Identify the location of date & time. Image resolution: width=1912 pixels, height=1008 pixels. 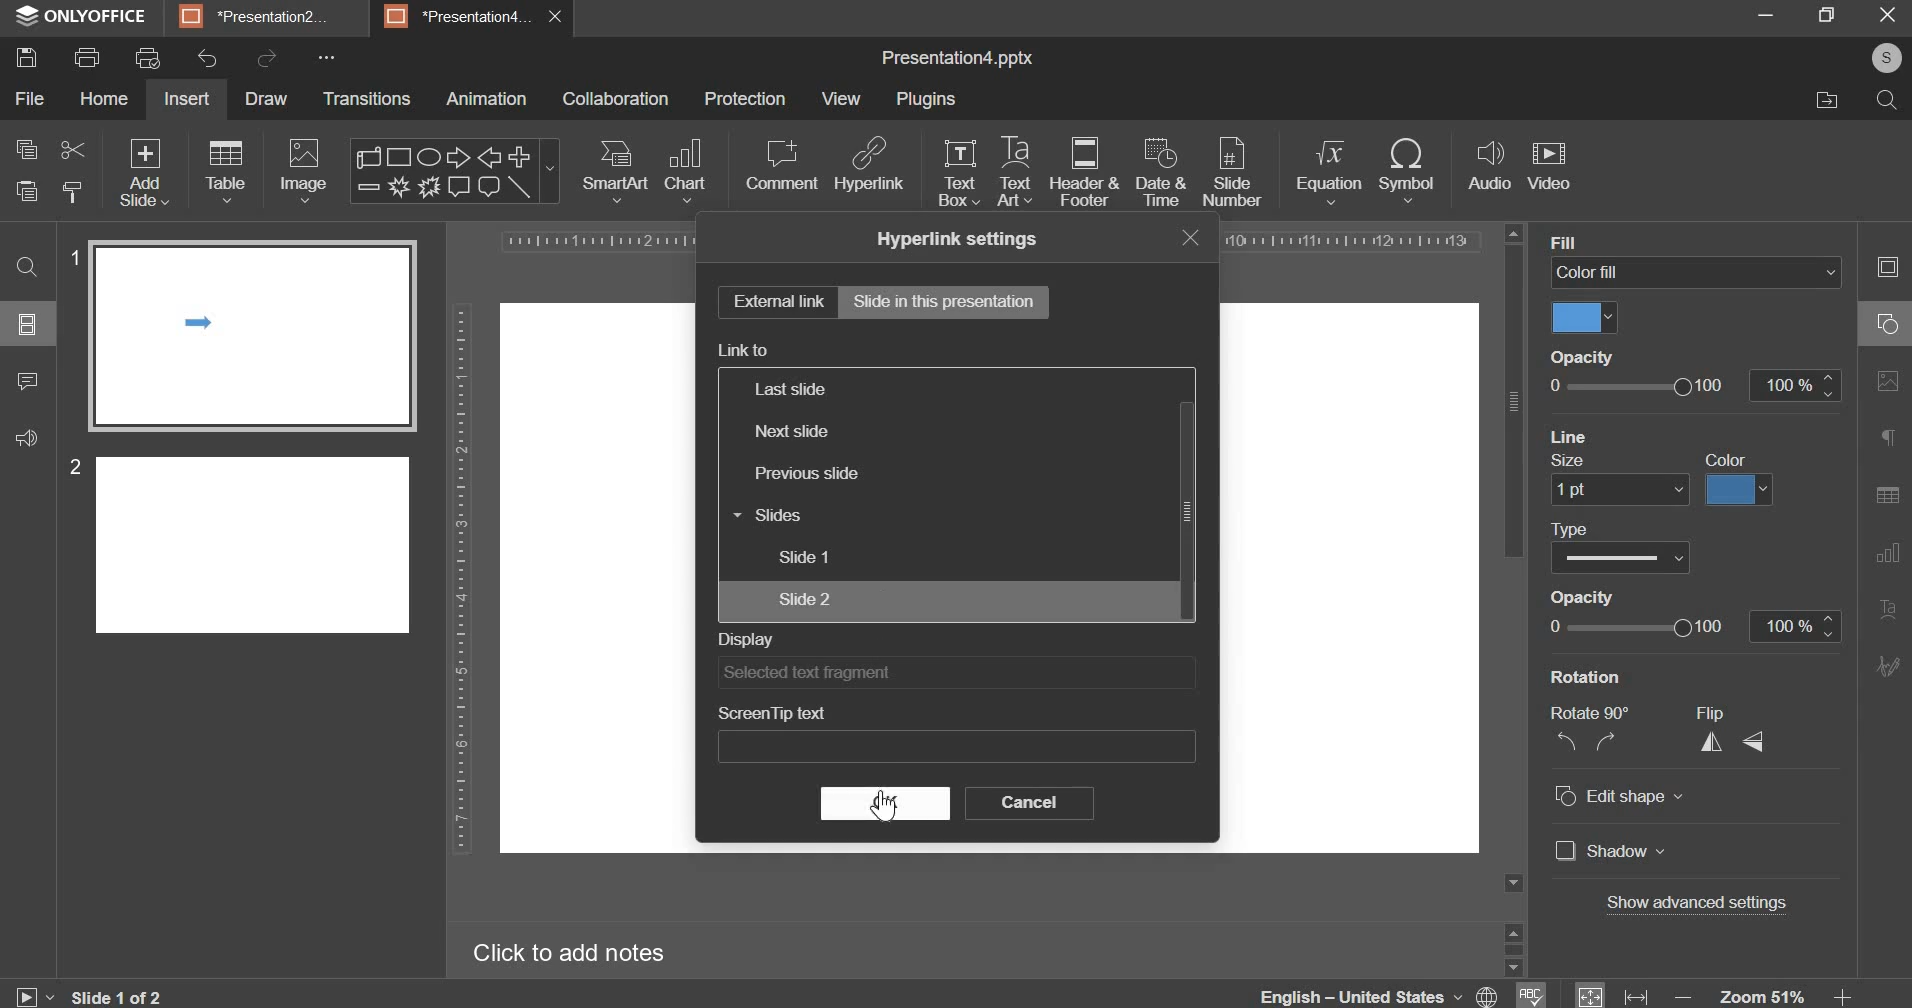
(1163, 174).